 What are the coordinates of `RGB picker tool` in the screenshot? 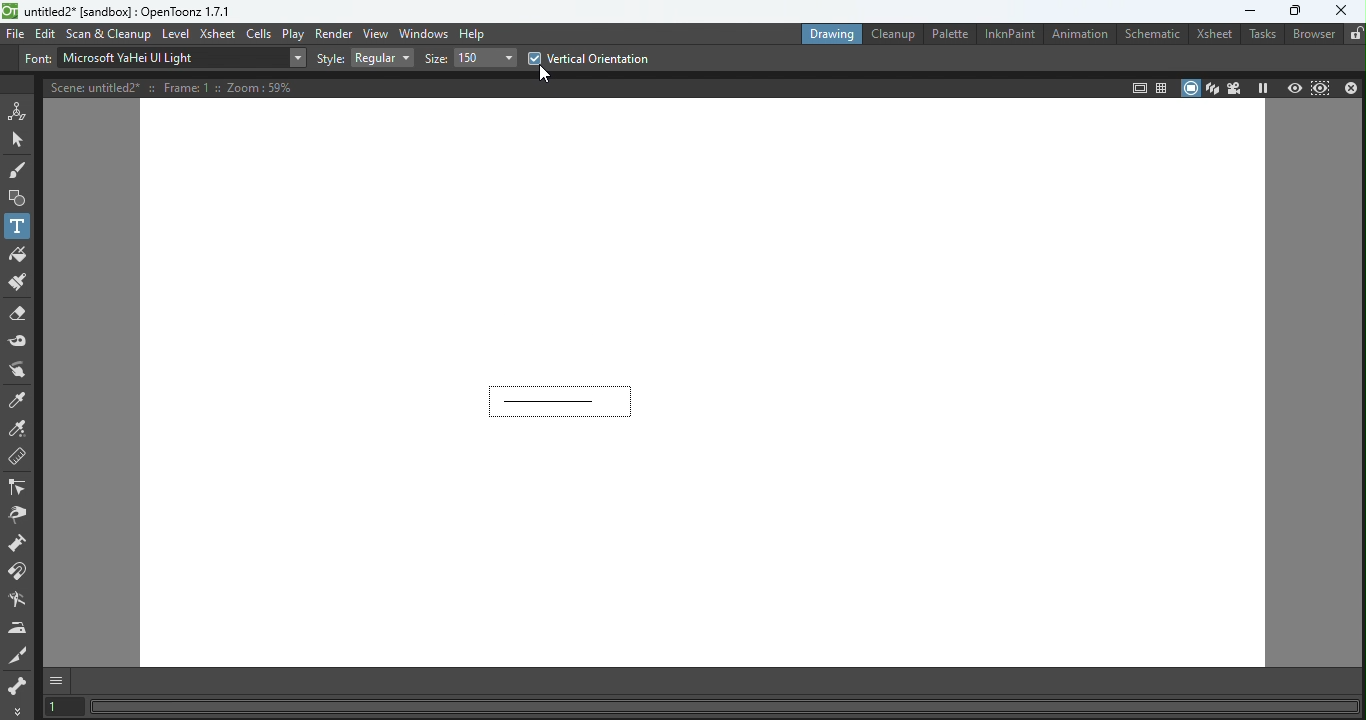 It's located at (18, 425).